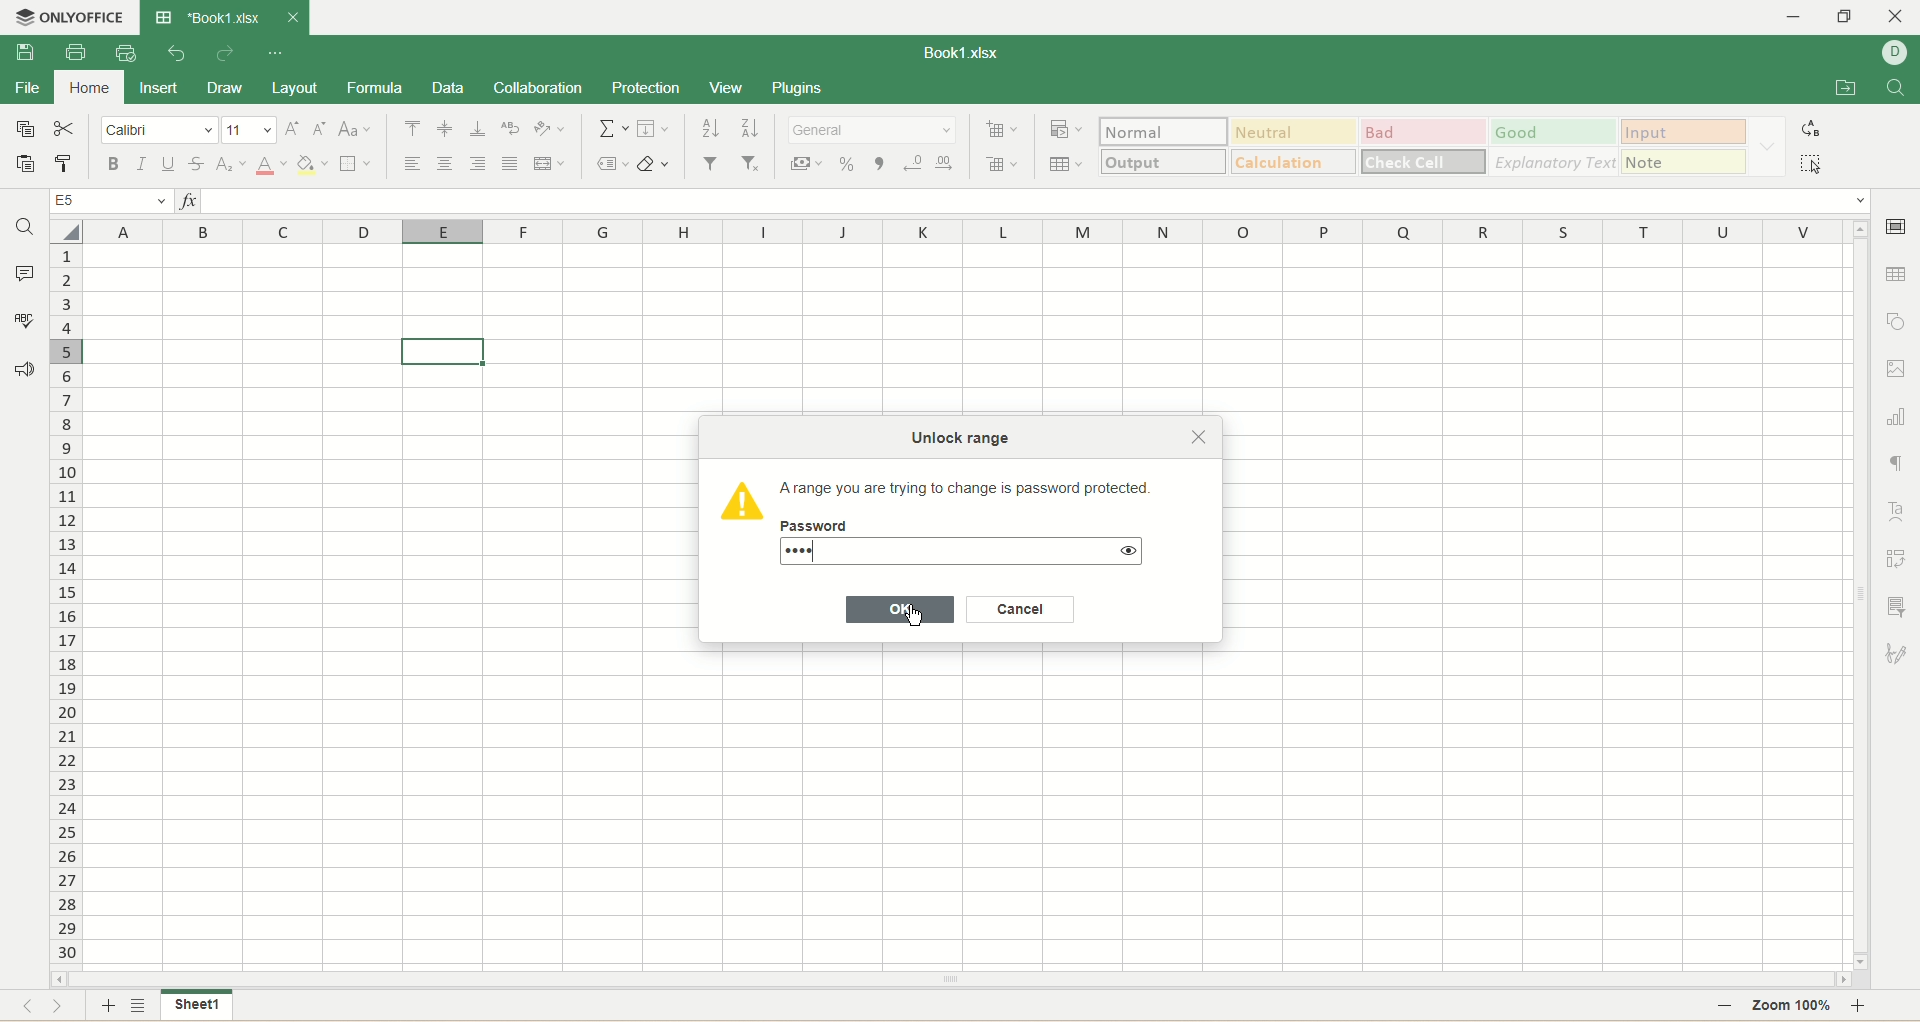 The image size is (1920, 1022). I want to click on previous, so click(29, 1008).